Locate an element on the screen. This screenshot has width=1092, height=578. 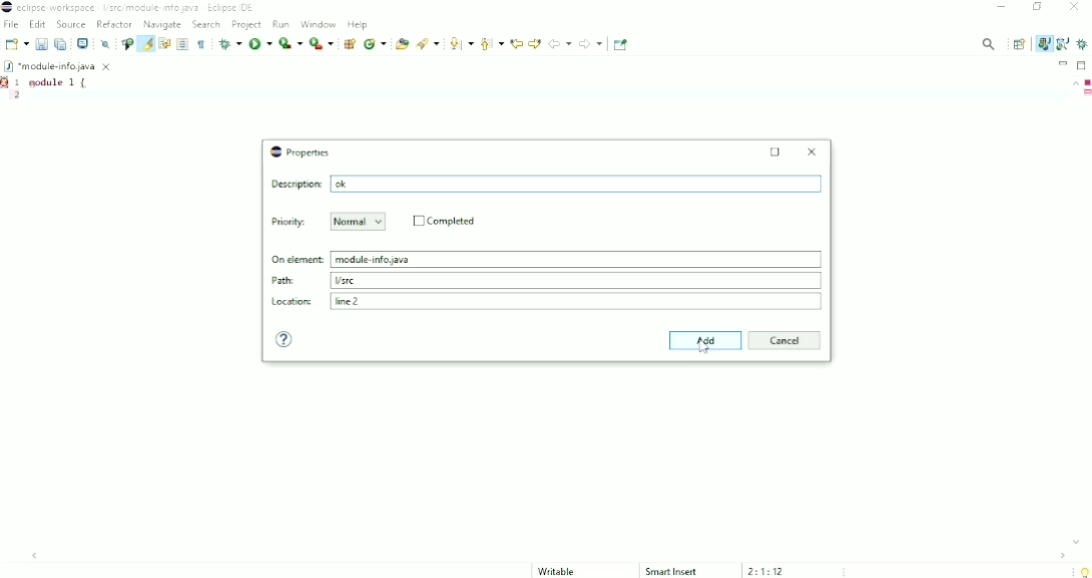
Horizontal scrollbar is located at coordinates (551, 555).